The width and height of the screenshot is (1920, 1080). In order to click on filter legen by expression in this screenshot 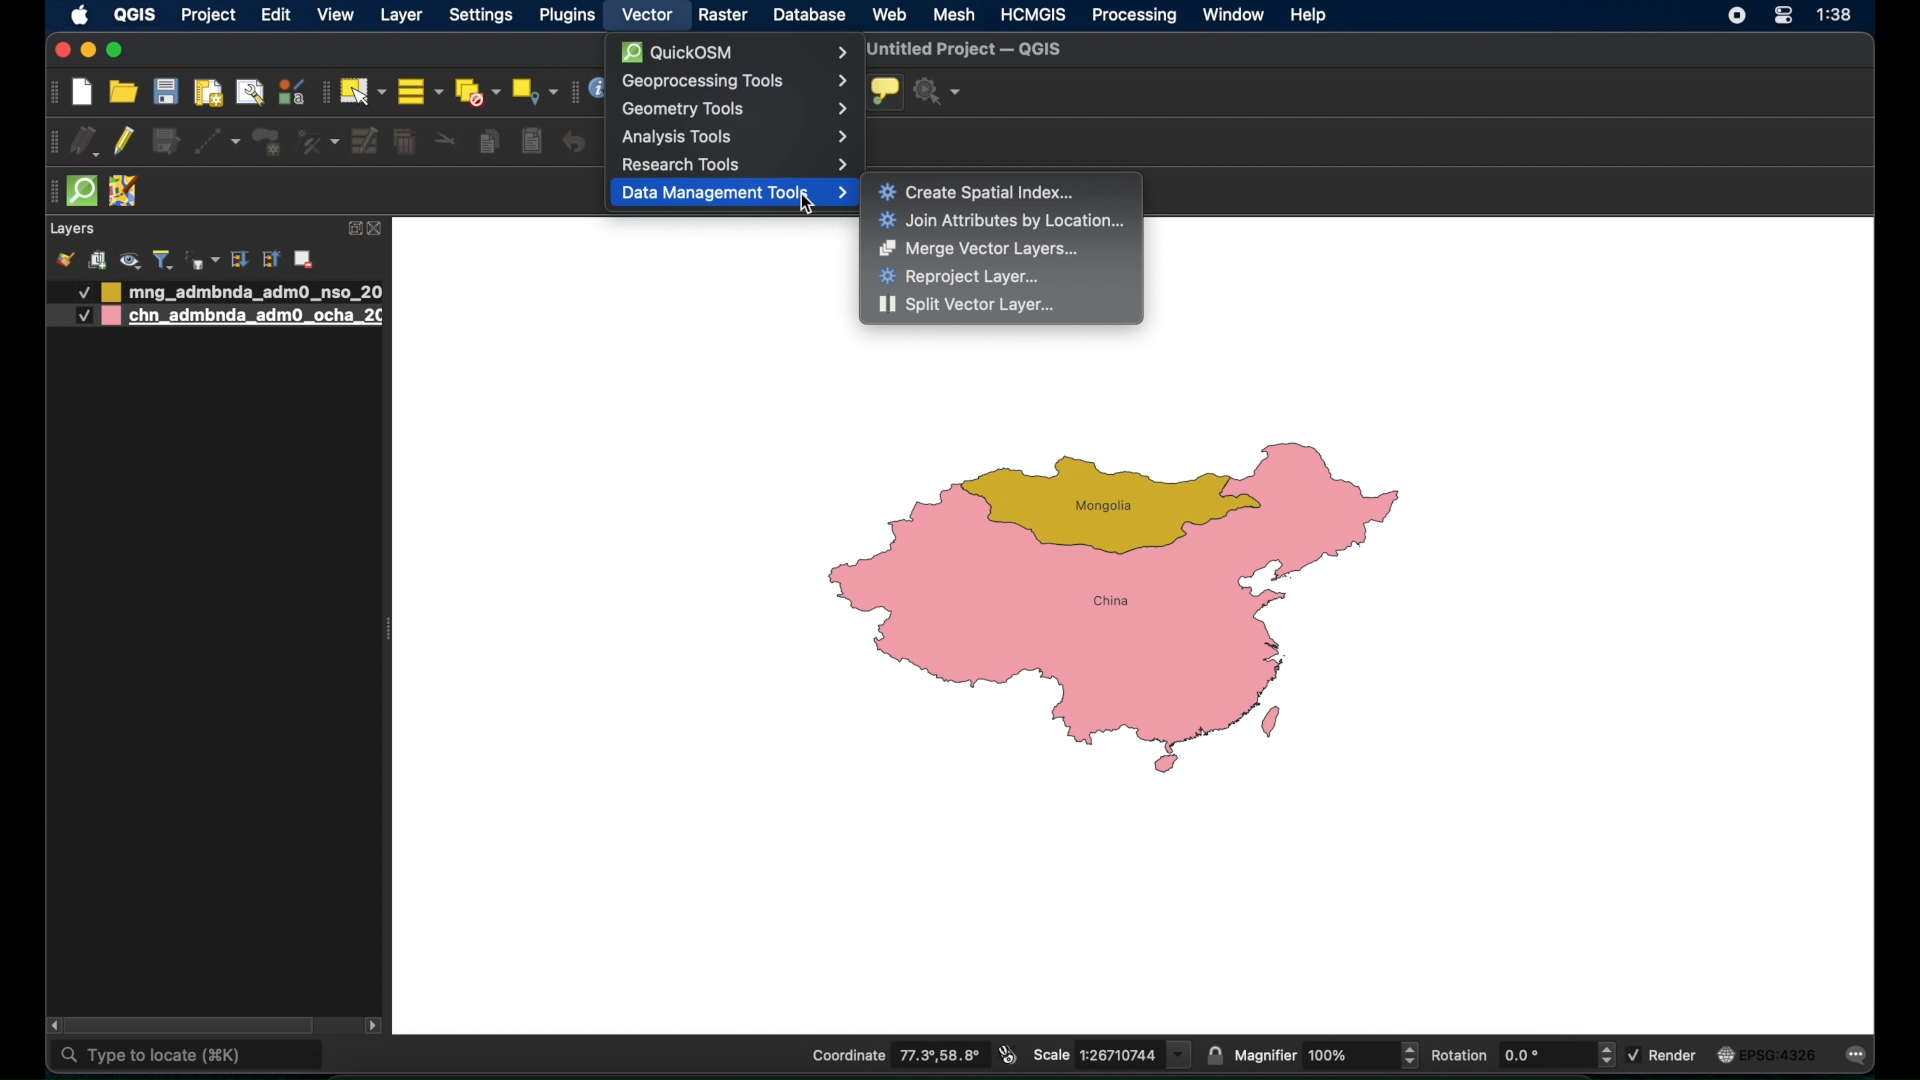, I will do `click(201, 258)`.